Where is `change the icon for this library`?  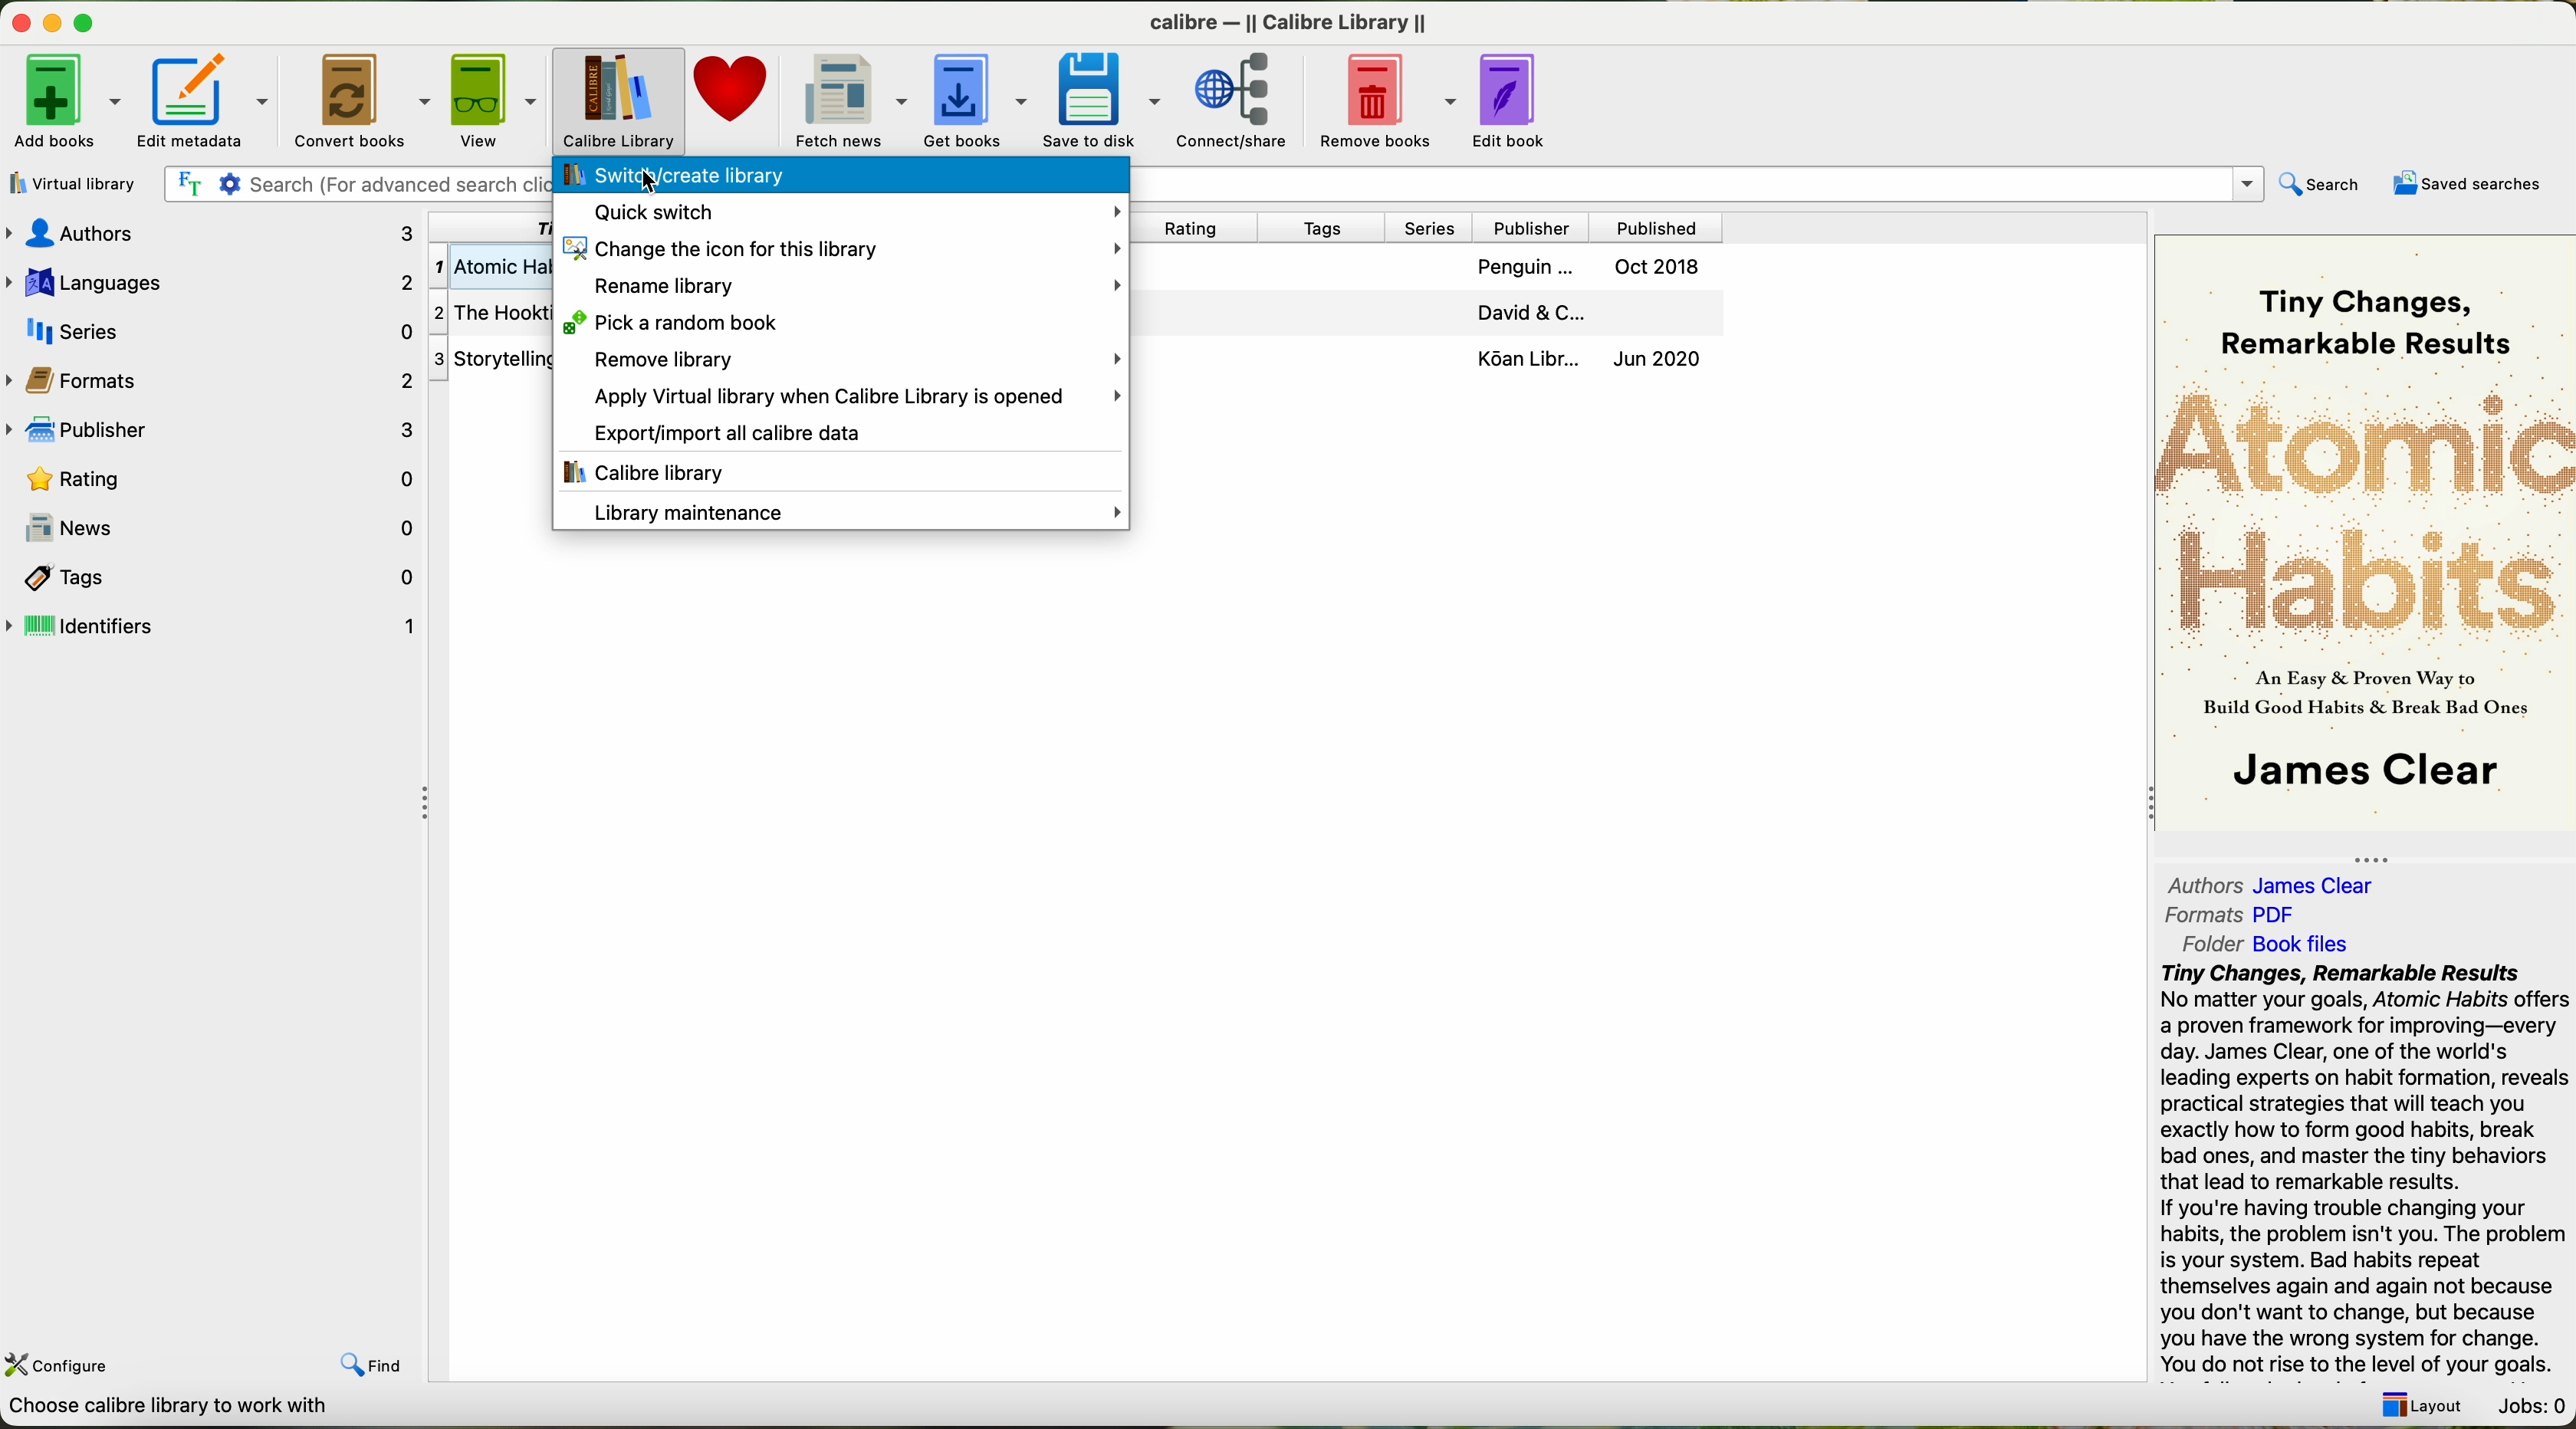 change the icon for this library is located at coordinates (840, 247).